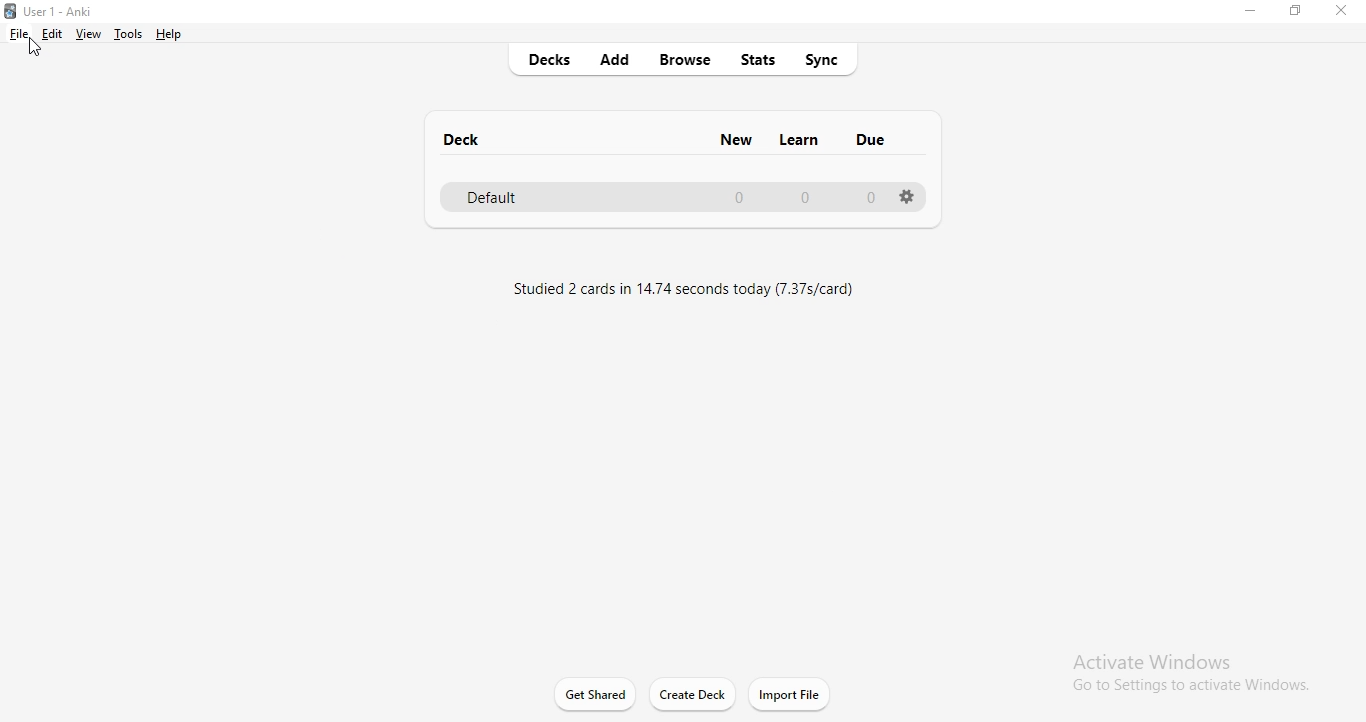 This screenshot has height=722, width=1366. What do you see at coordinates (1248, 13) in the screenshot?
I see `minimise` at bounding box center [1248, 13].